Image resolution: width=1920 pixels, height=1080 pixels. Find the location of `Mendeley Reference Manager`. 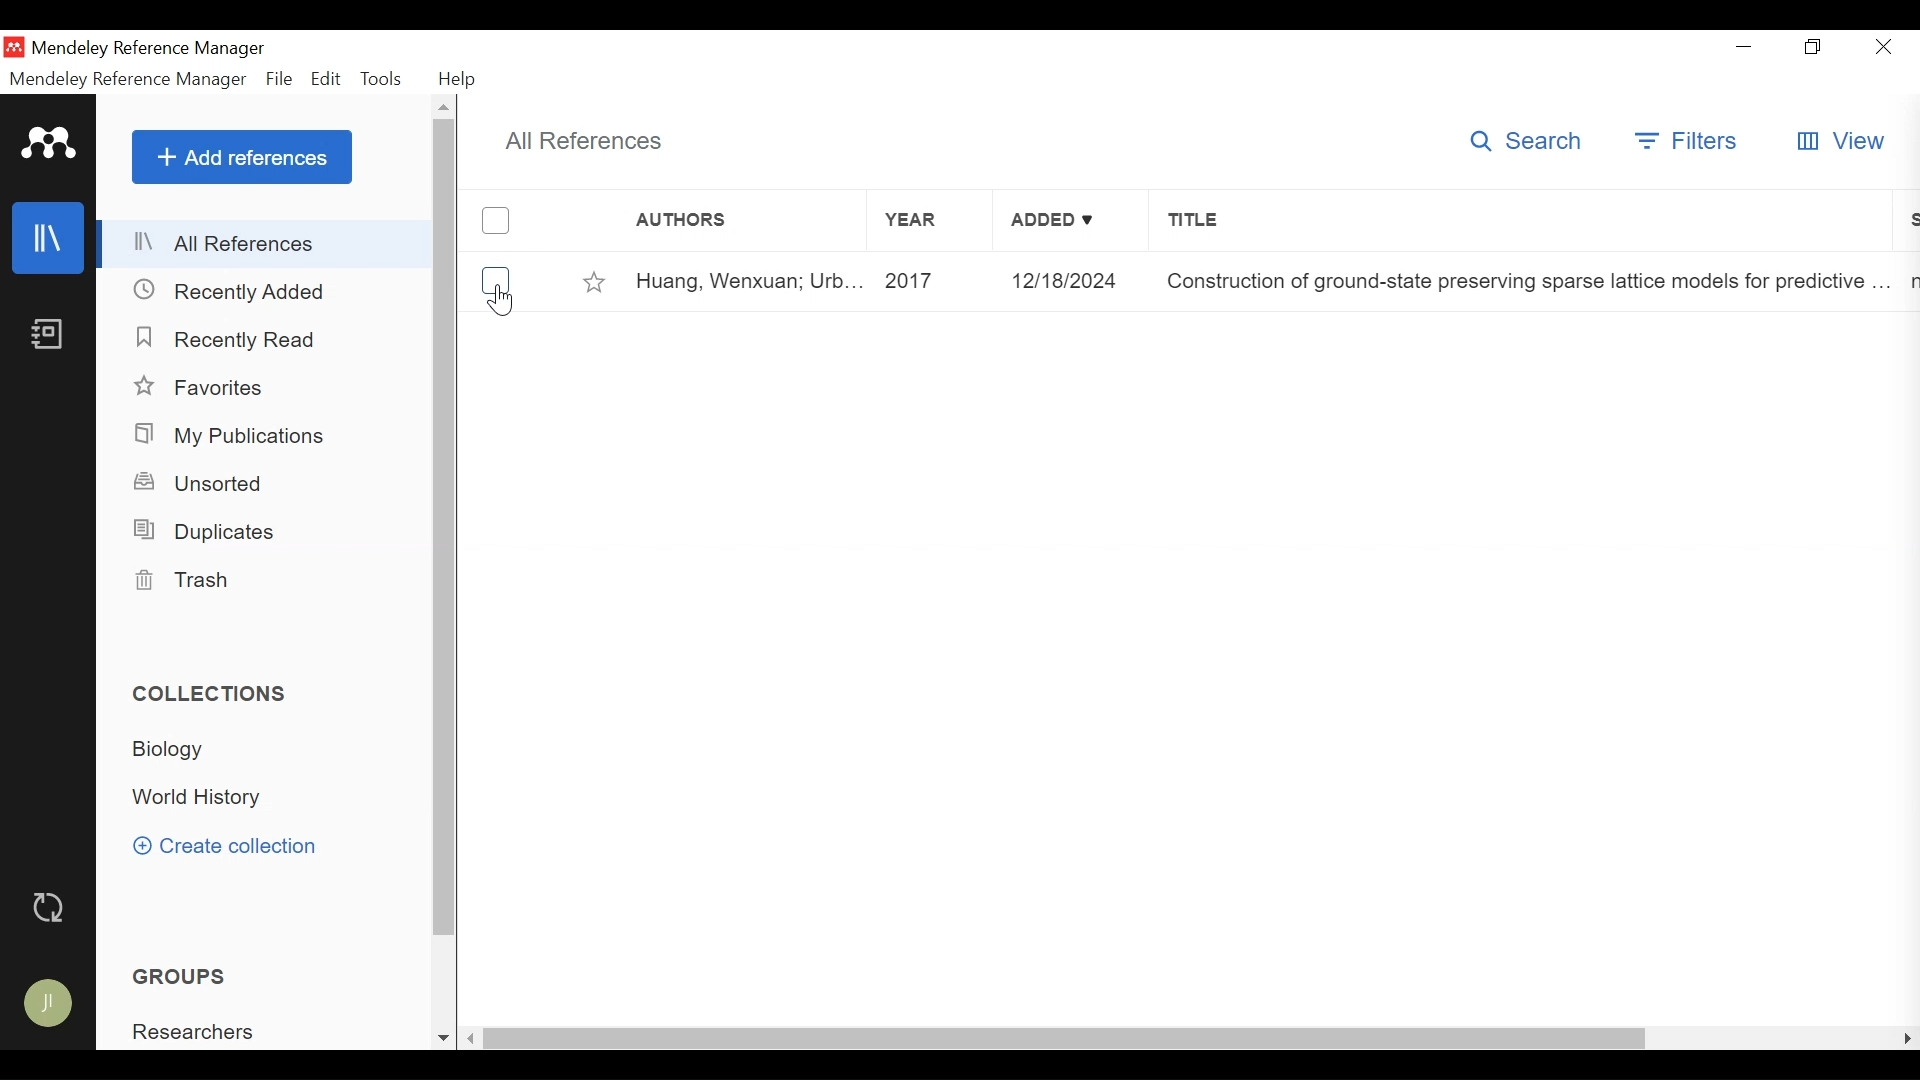

Mendeley Reference Manager is located at coordinates (158, 48).